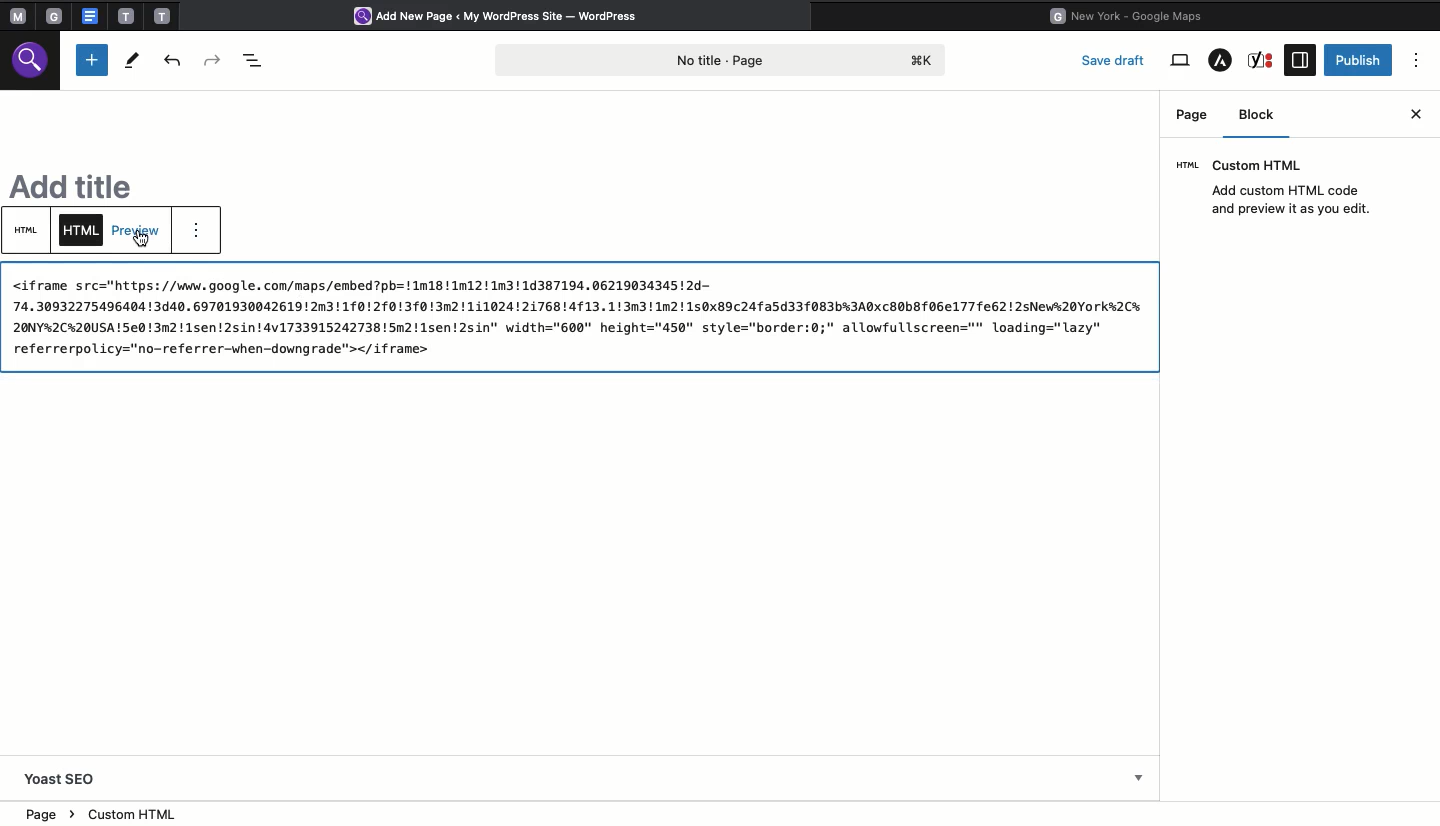 The image size is (1440, 826). What do you see at coordinates (725, 58) in the screenshot?
I see `Page` at bounding box center [725, 58].